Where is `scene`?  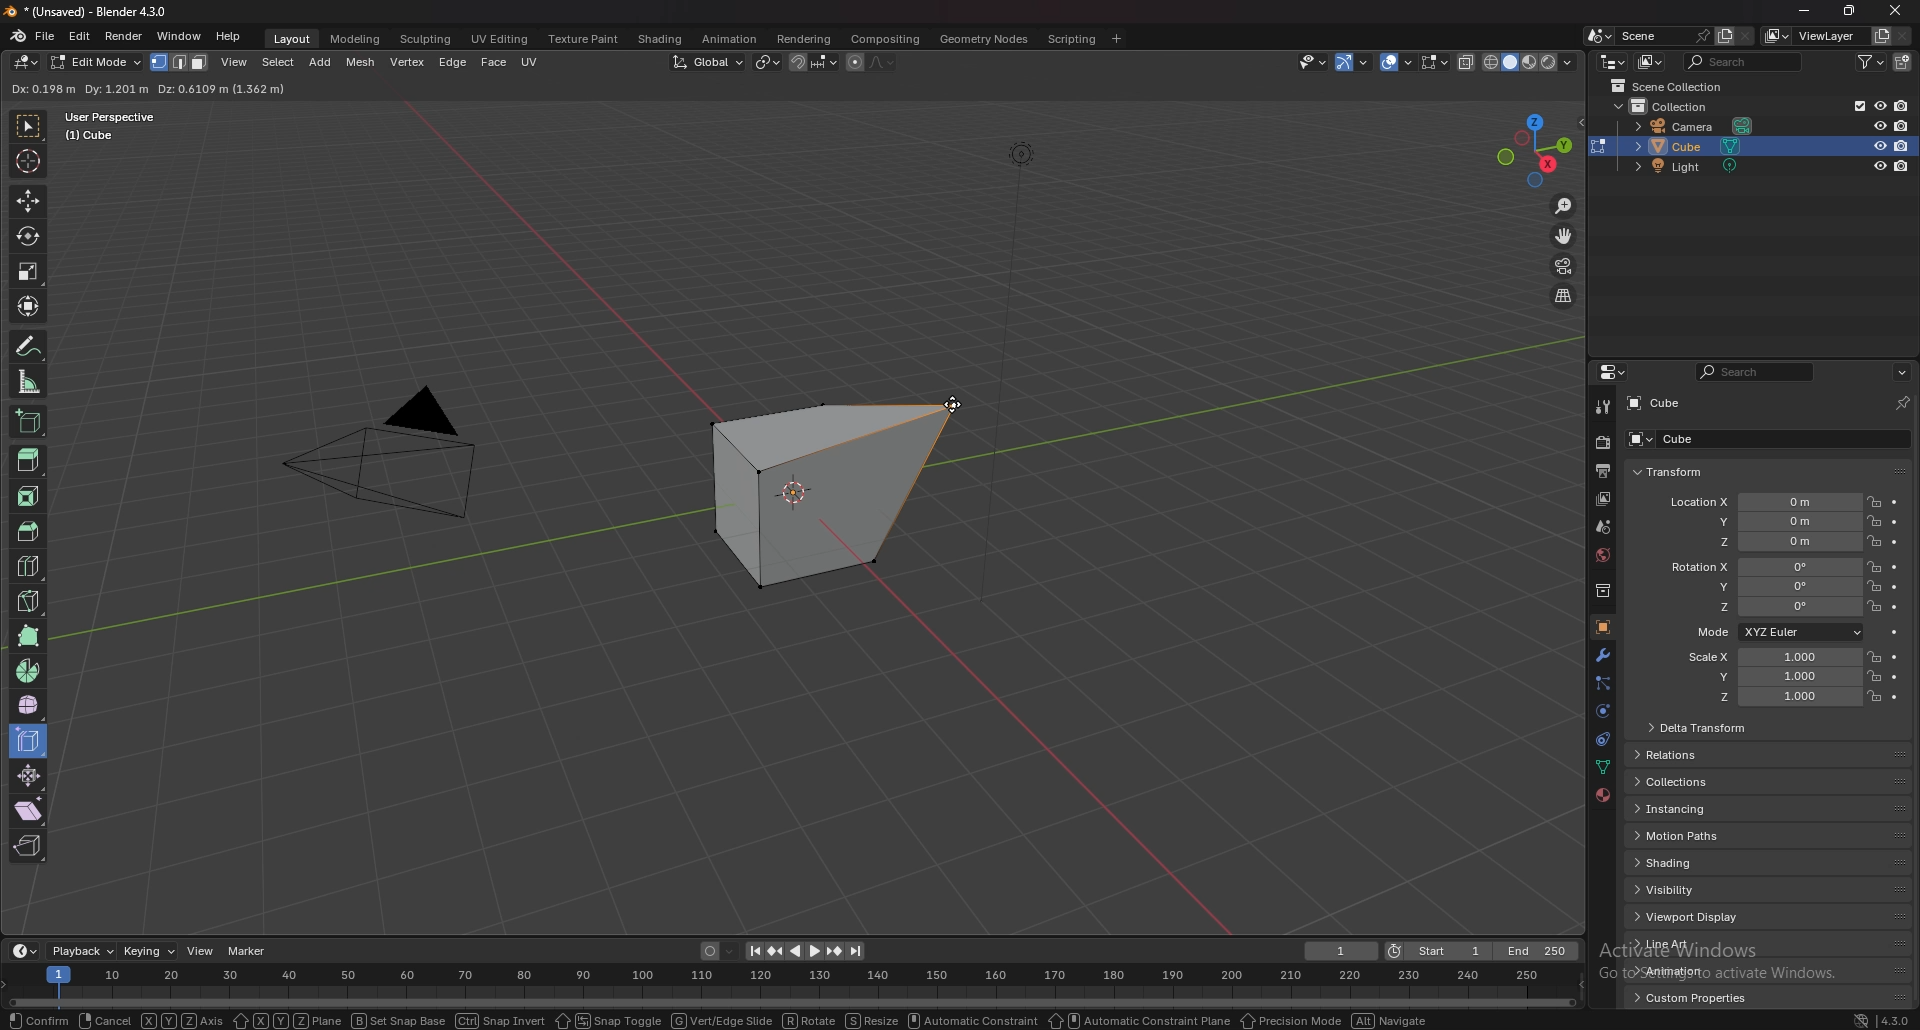
scene is located at coordinates (1665, 34).